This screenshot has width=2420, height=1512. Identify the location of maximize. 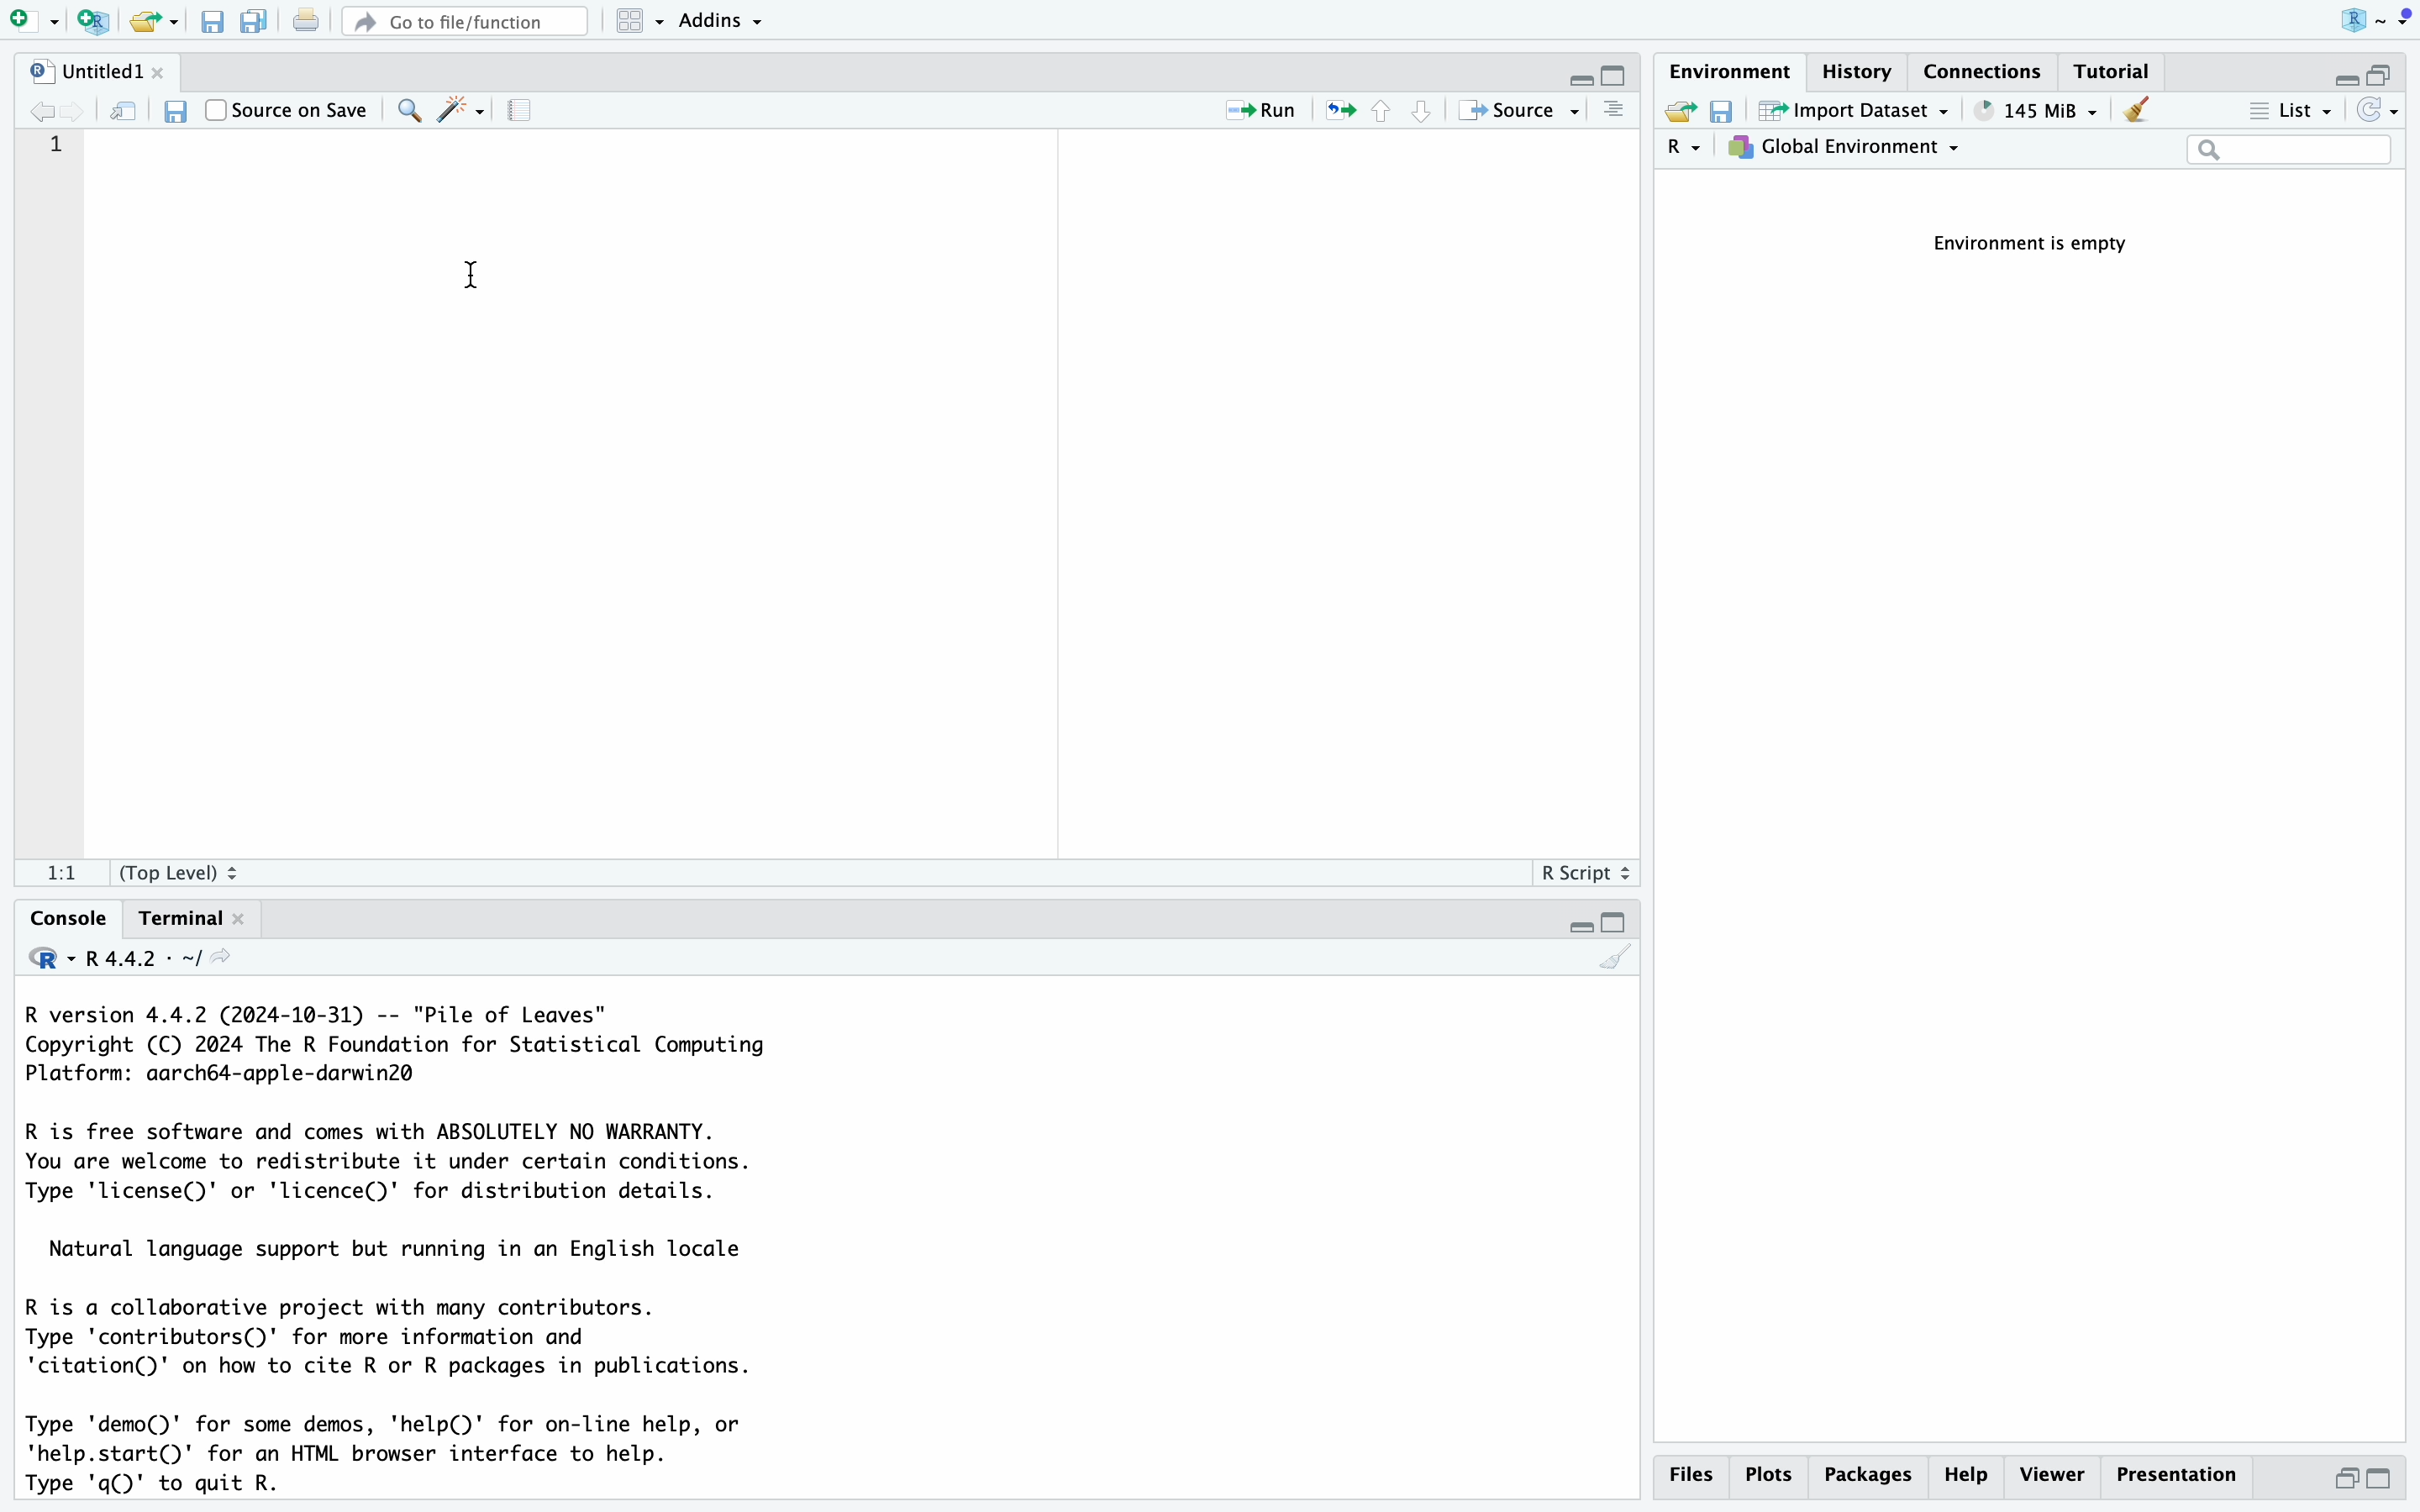
(1616, 70).